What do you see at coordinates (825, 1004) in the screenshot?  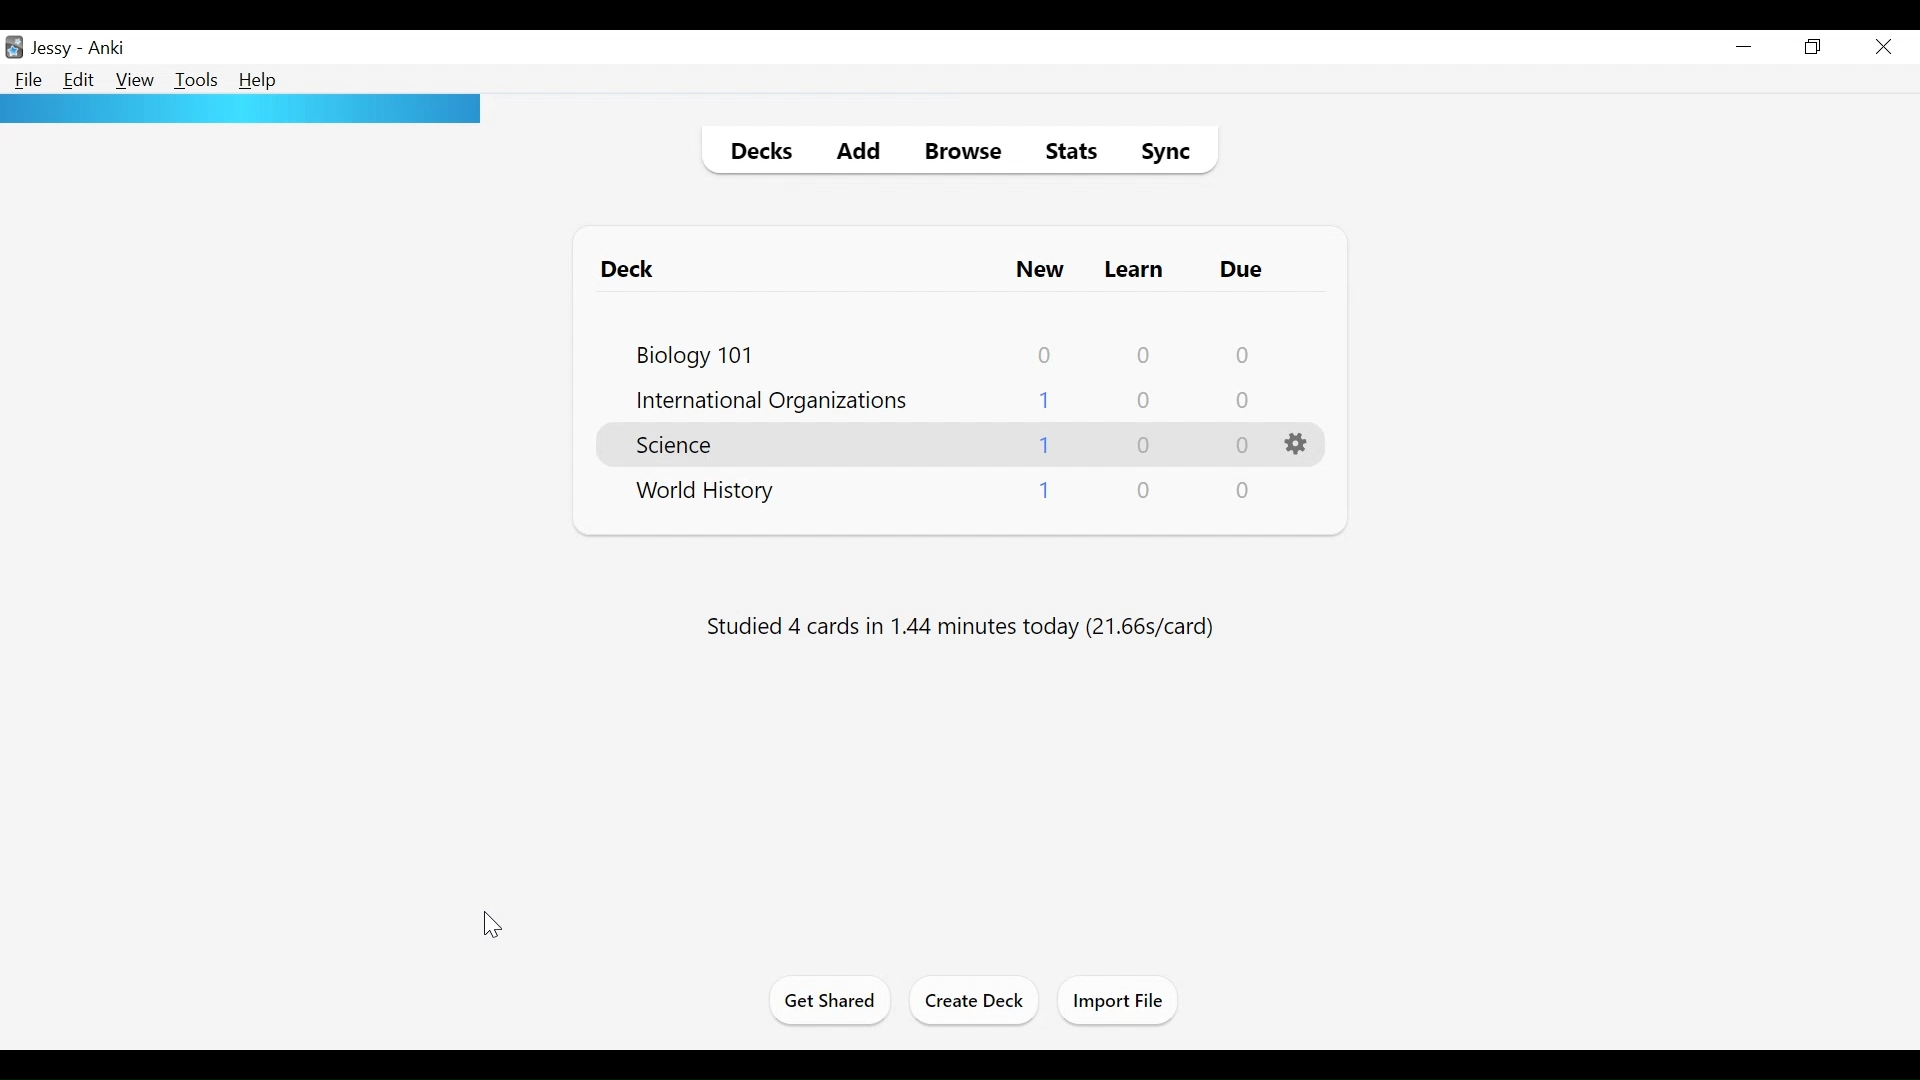 I see `Get Shared` at bounding box center [825, 1004].